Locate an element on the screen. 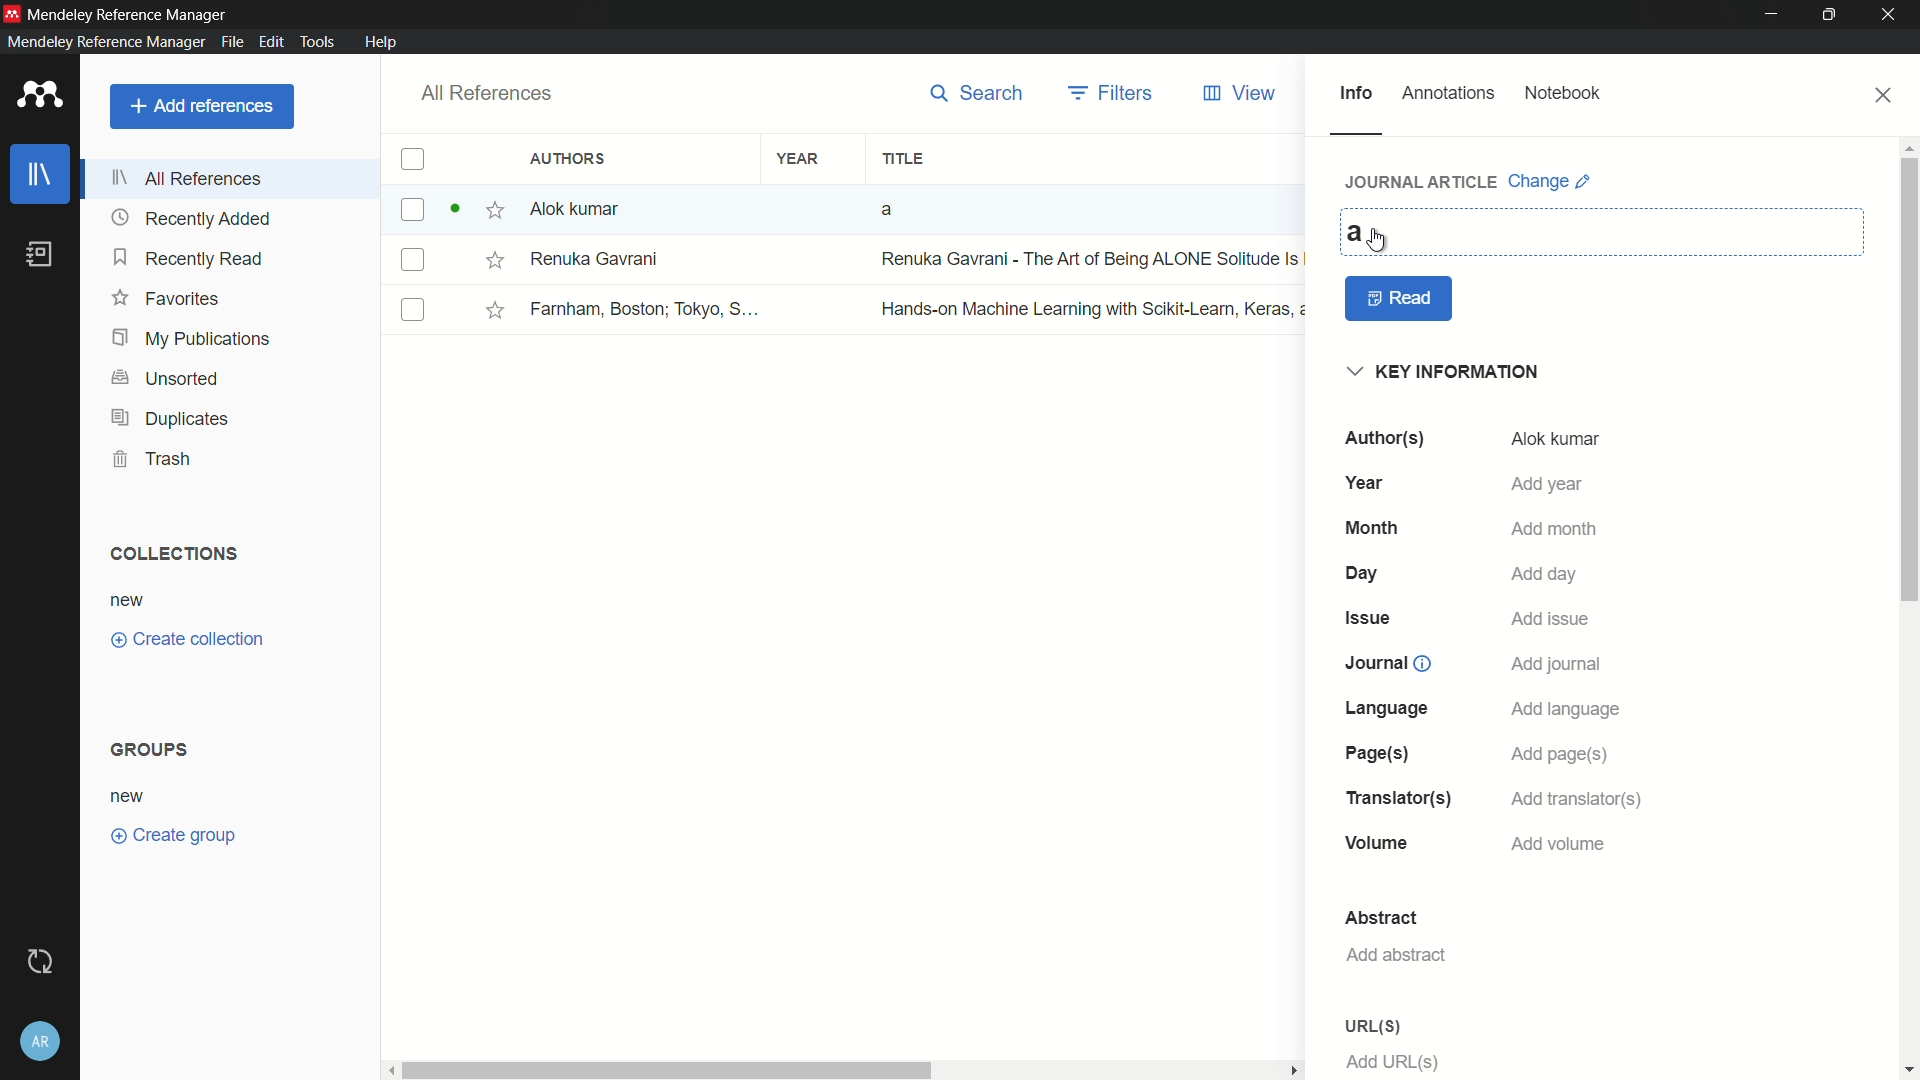 Image resolution: width=1920 pixels, height=1080 pixels. key information is located at coordinates (1447, 373).